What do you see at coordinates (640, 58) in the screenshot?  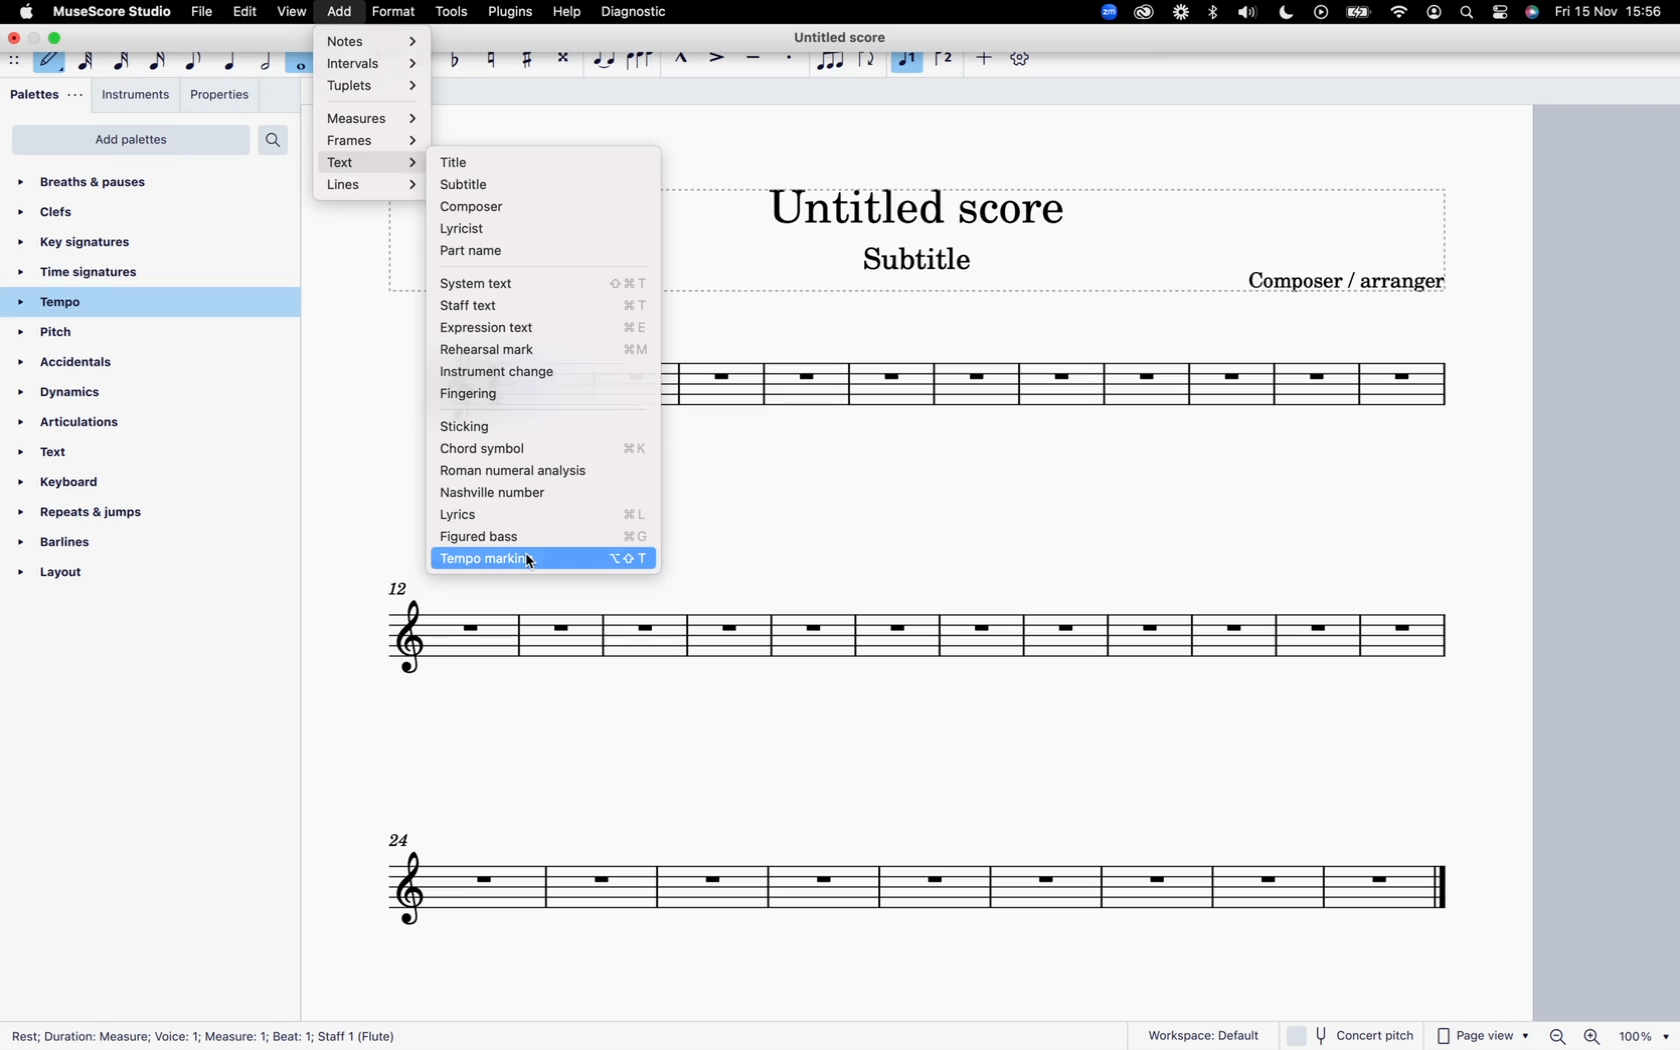 I see `slur` at bounding box center [640, 58].